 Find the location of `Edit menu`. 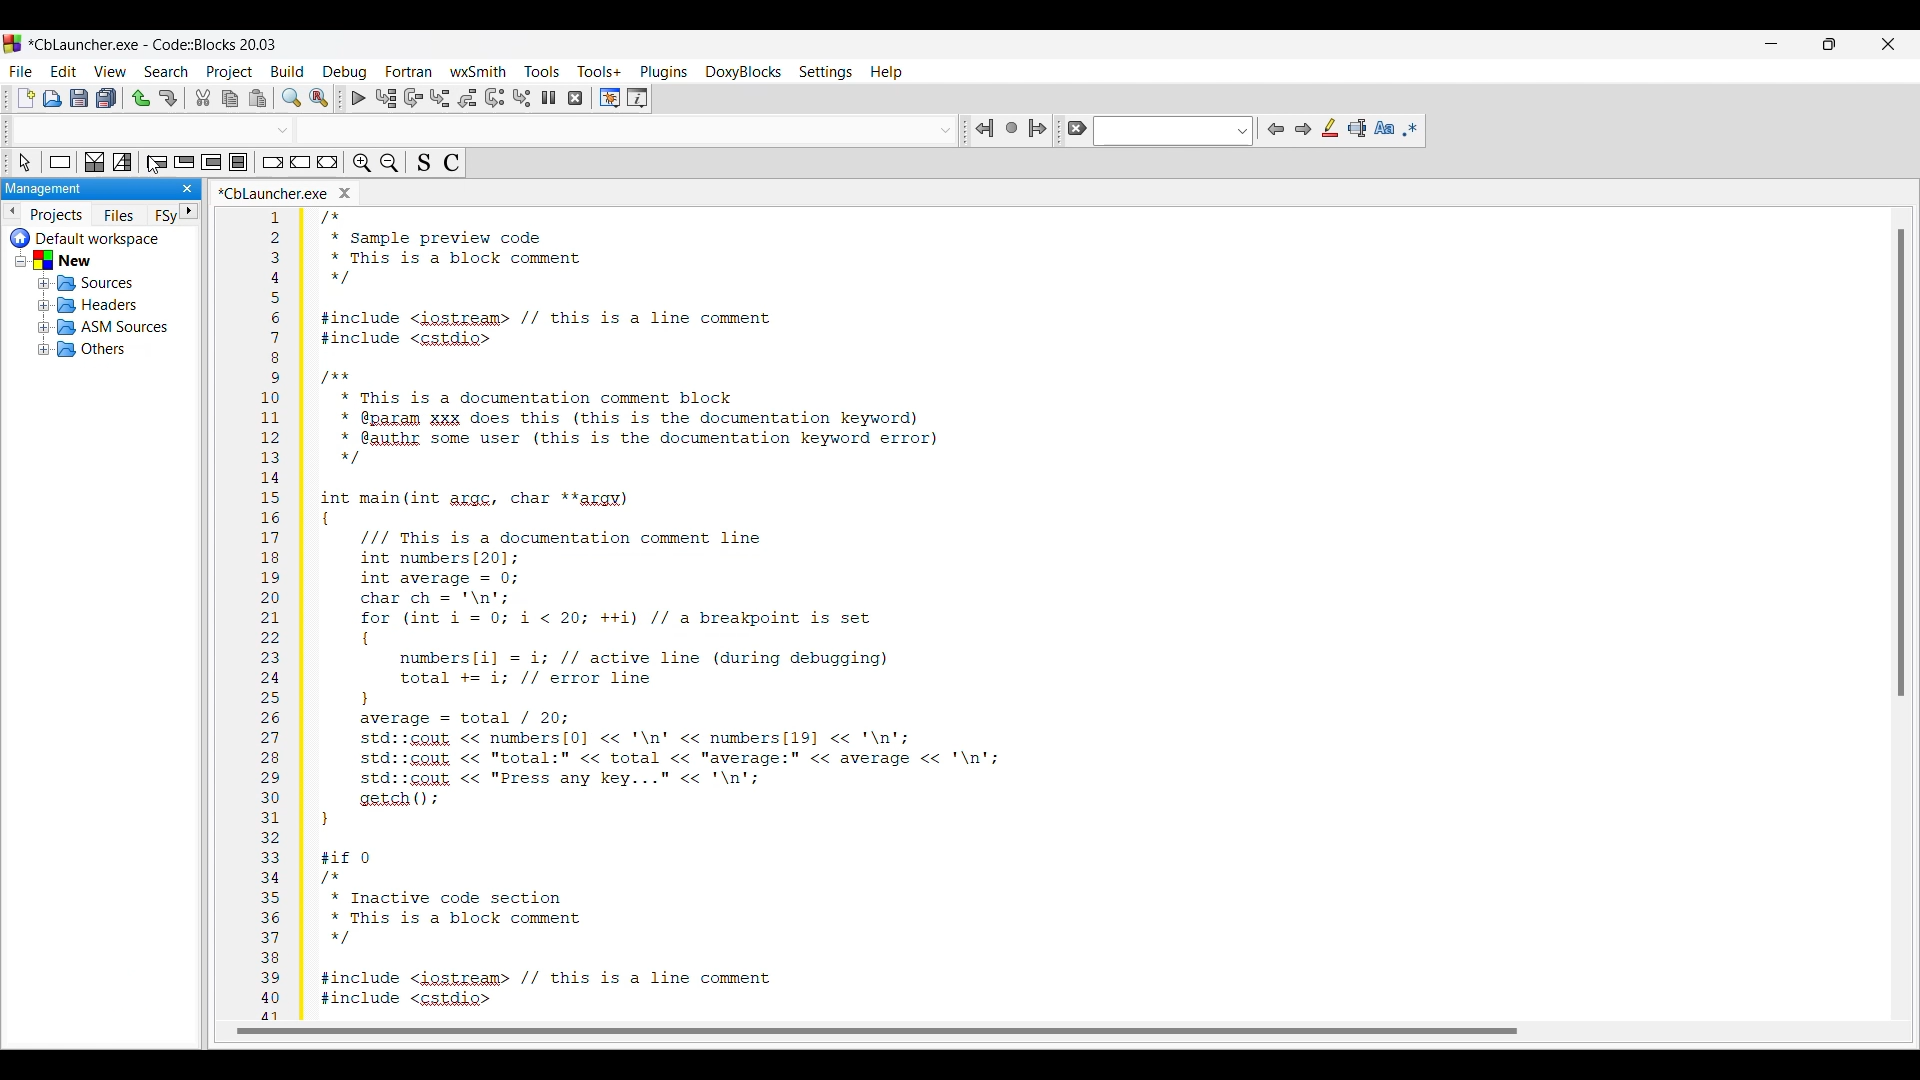

Edit menu is located at coordinates (64, 71).